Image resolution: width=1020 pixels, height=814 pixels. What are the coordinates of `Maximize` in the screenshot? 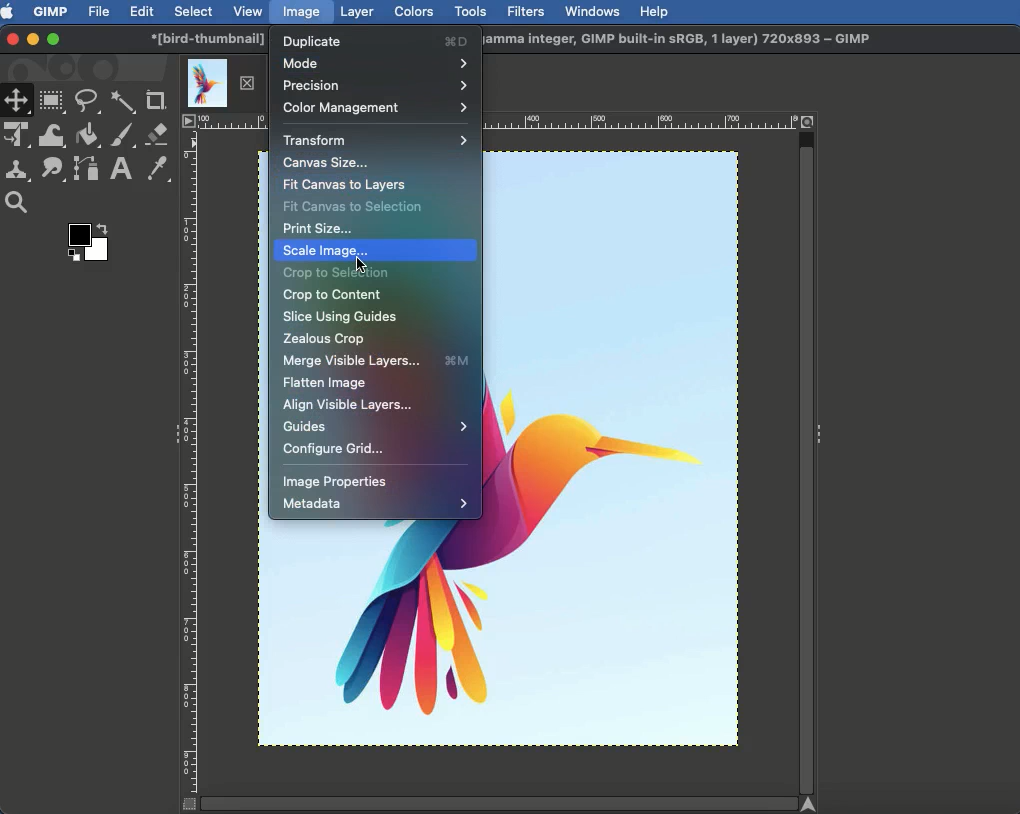 It's located at (54, 40).